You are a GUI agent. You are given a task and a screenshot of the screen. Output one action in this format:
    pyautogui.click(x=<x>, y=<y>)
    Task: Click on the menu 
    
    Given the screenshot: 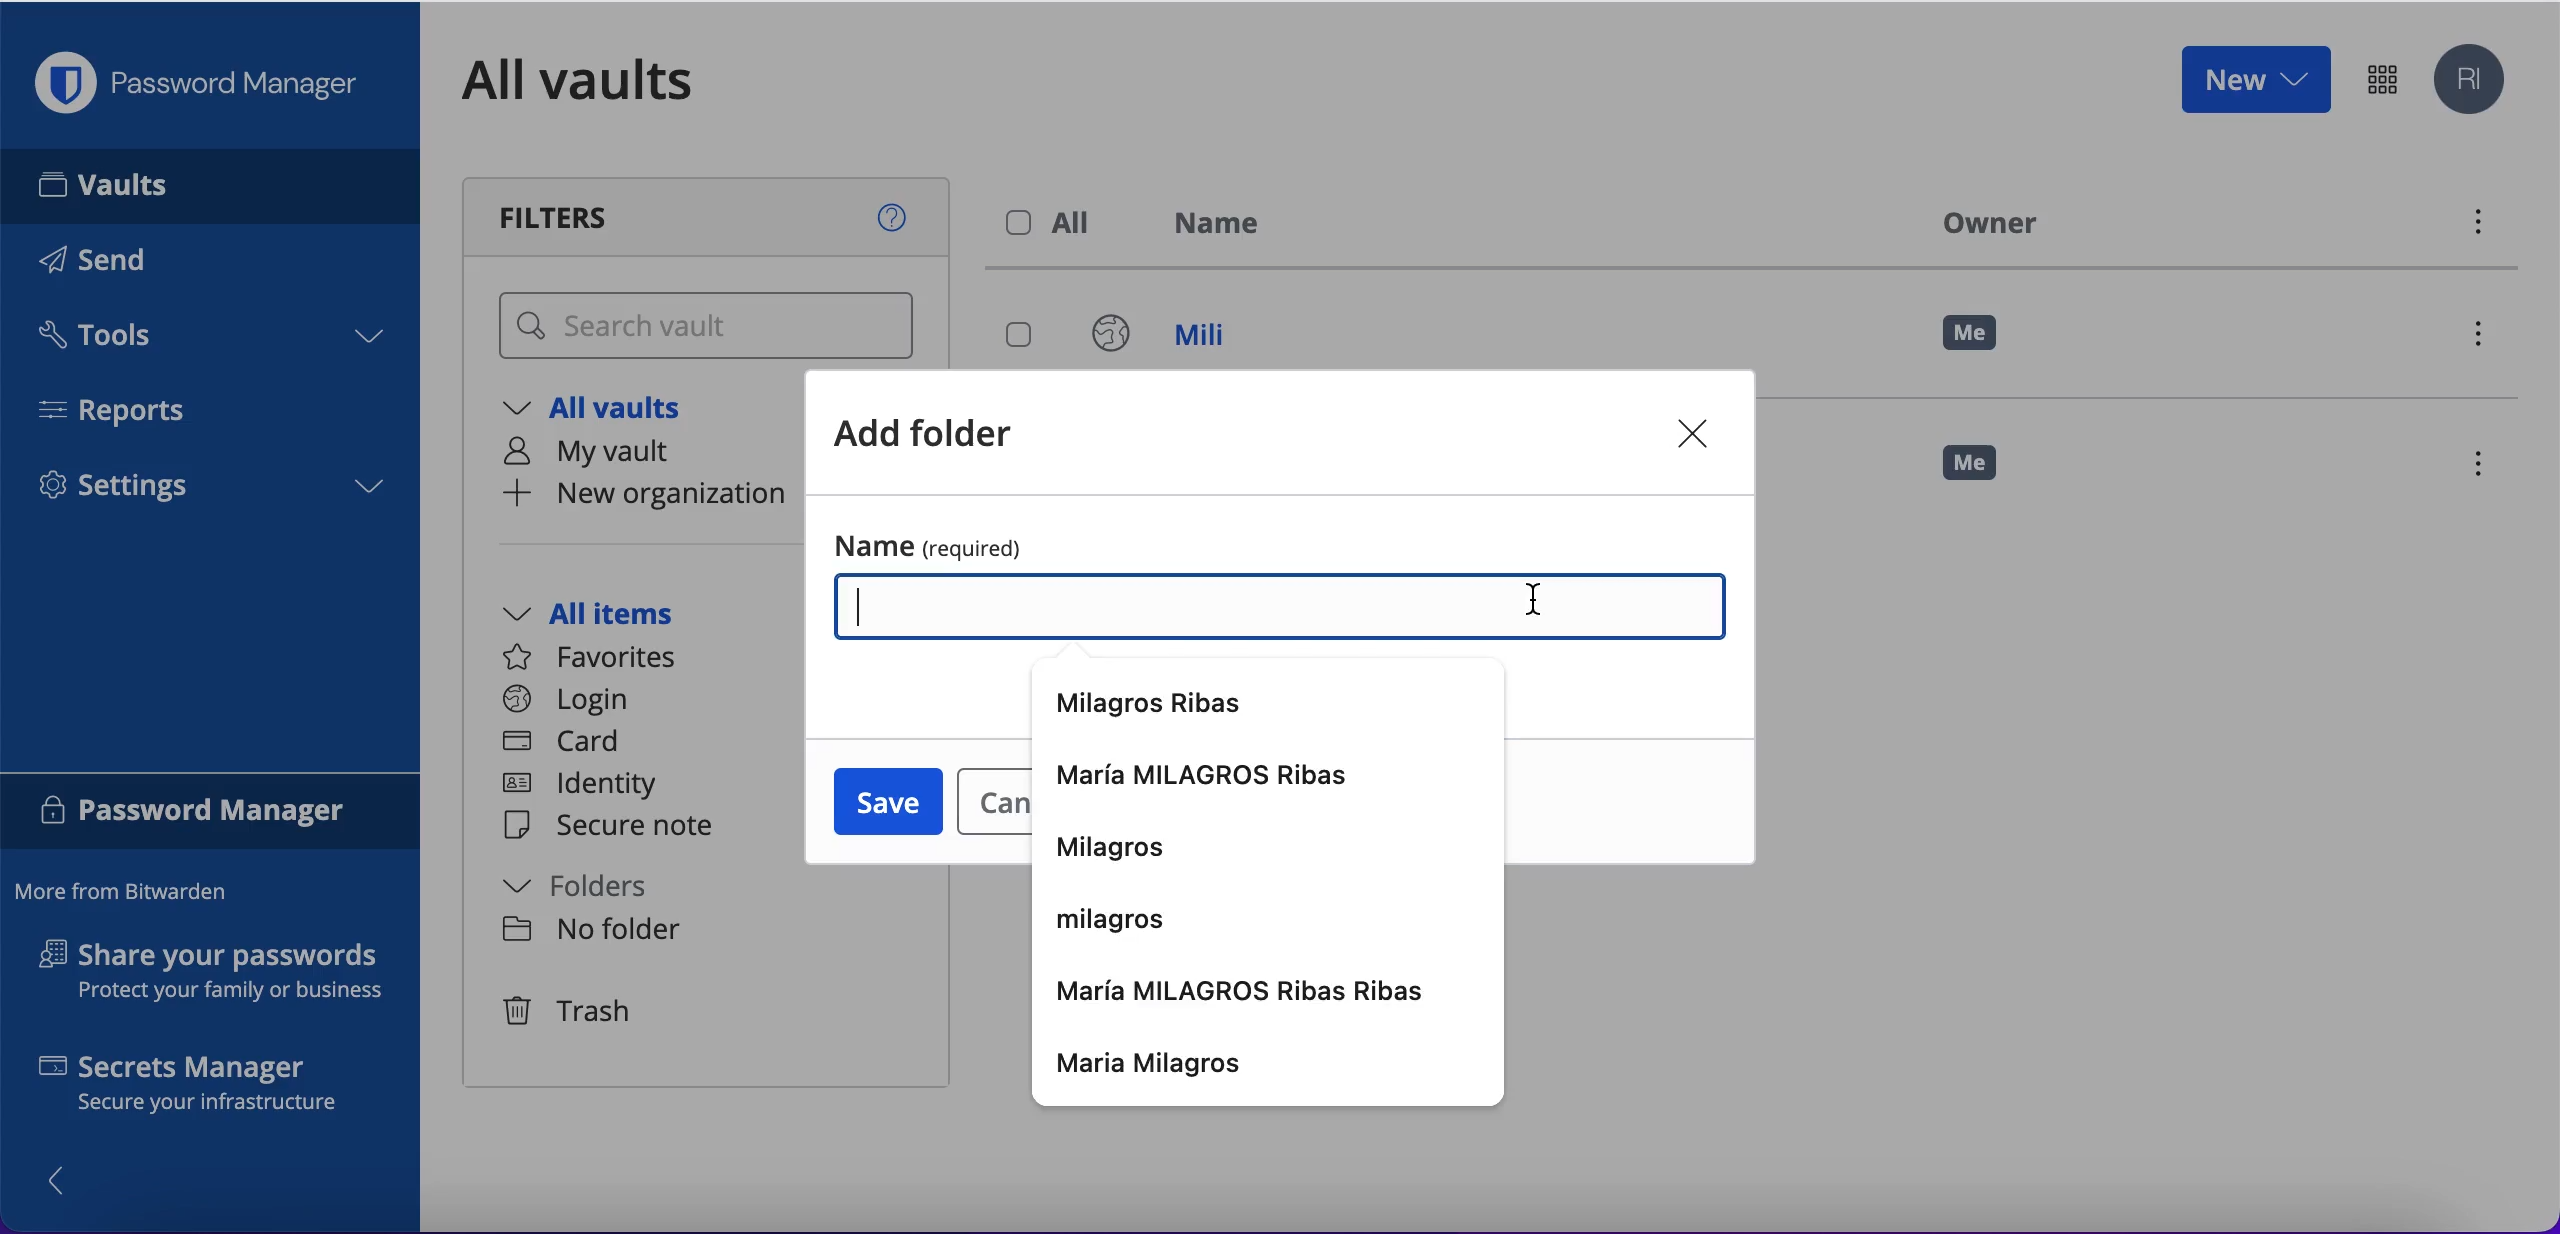 What is the action you would take?
    pyautogui.click(x=2486, y=339)
    